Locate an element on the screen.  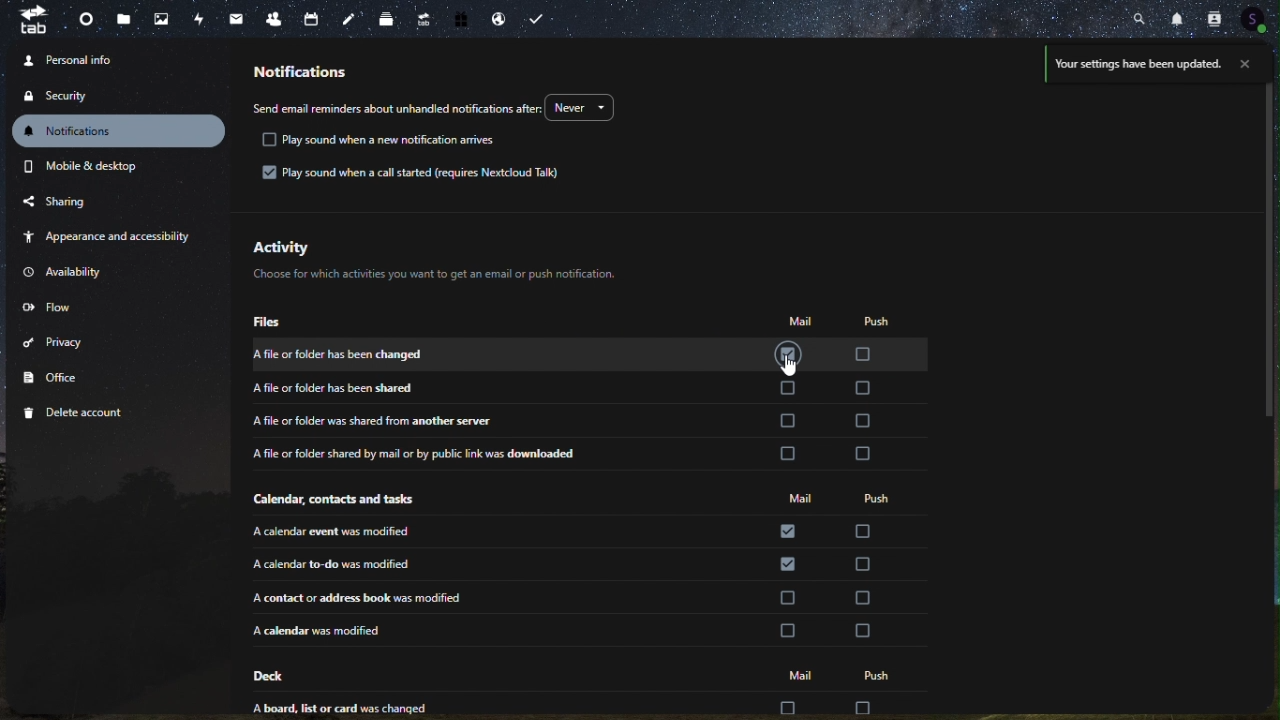
a calender was modified is located at coordinates (322, 631).